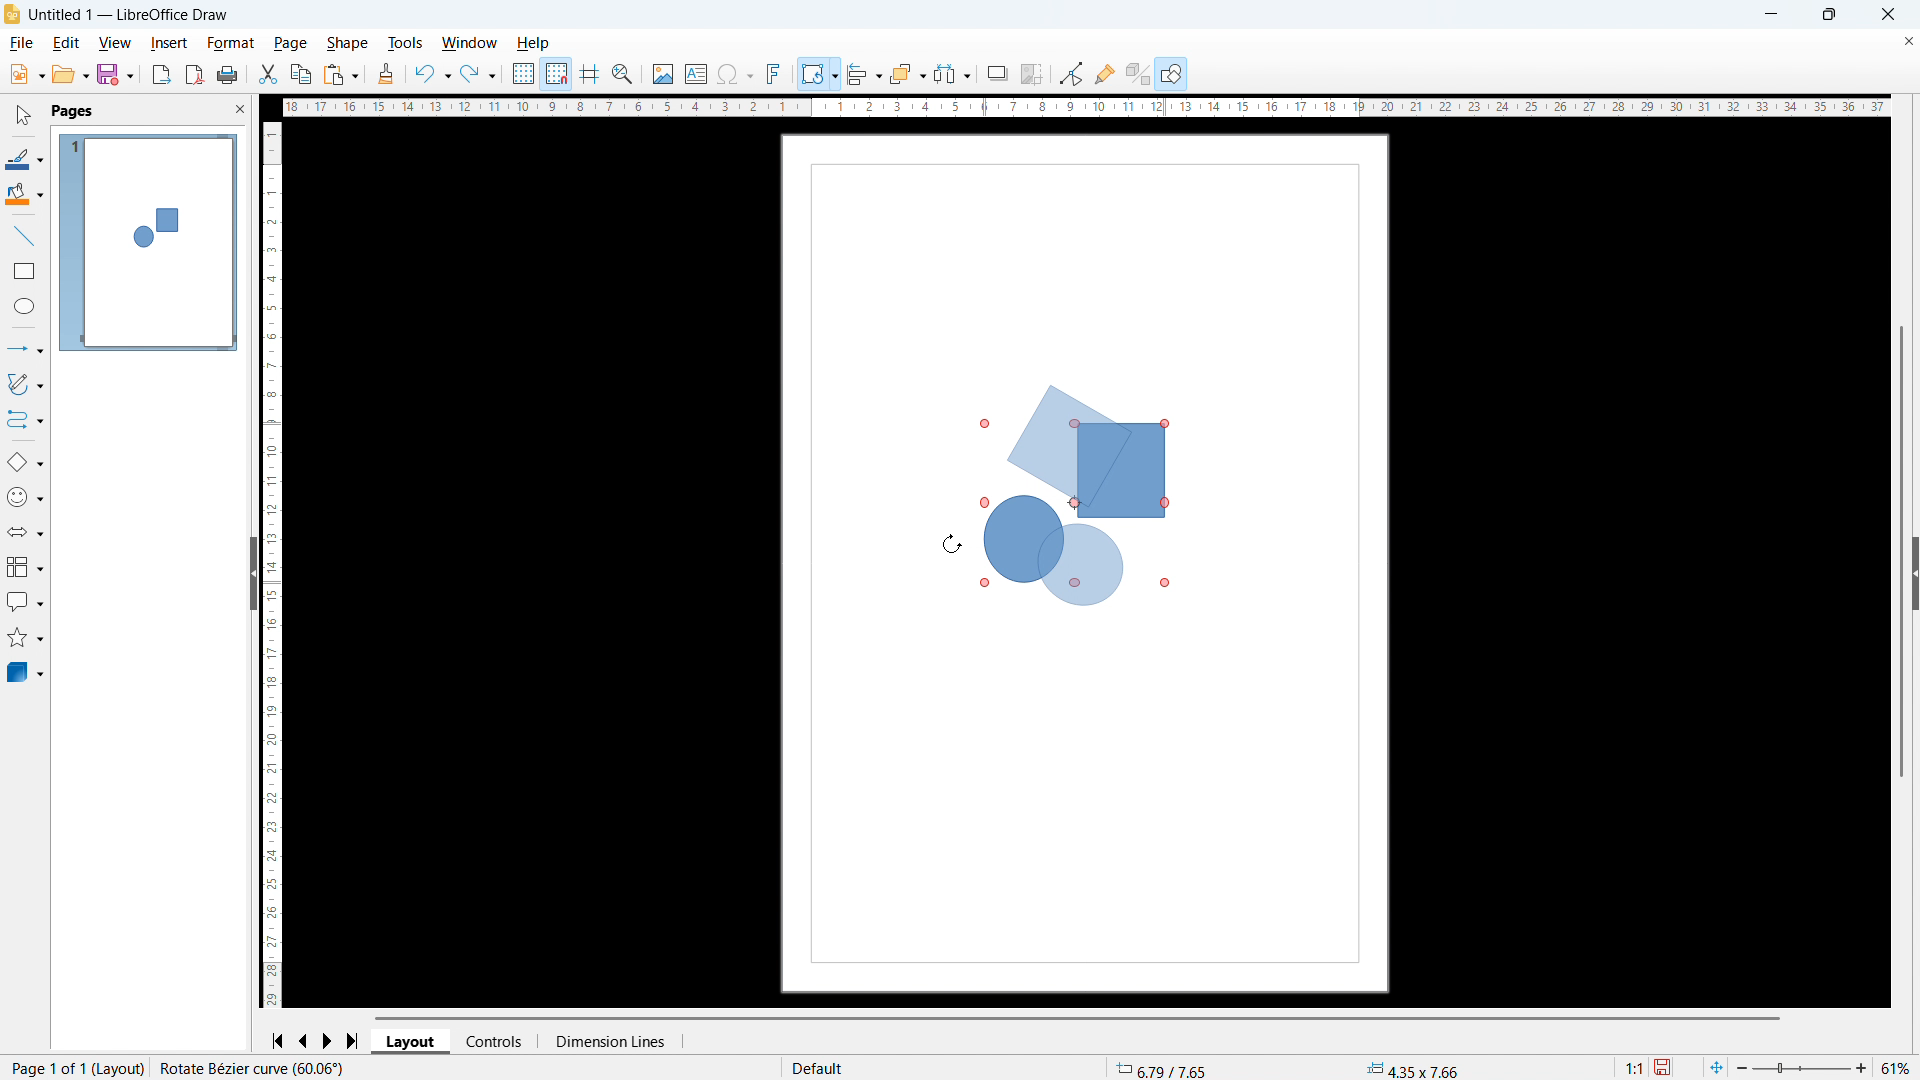 This screenshot has height=1080, width=1920. What do you see at coordinates (76, 1068) in the screenshot?
I see `Page number ` at bounding box center [76, 1068].